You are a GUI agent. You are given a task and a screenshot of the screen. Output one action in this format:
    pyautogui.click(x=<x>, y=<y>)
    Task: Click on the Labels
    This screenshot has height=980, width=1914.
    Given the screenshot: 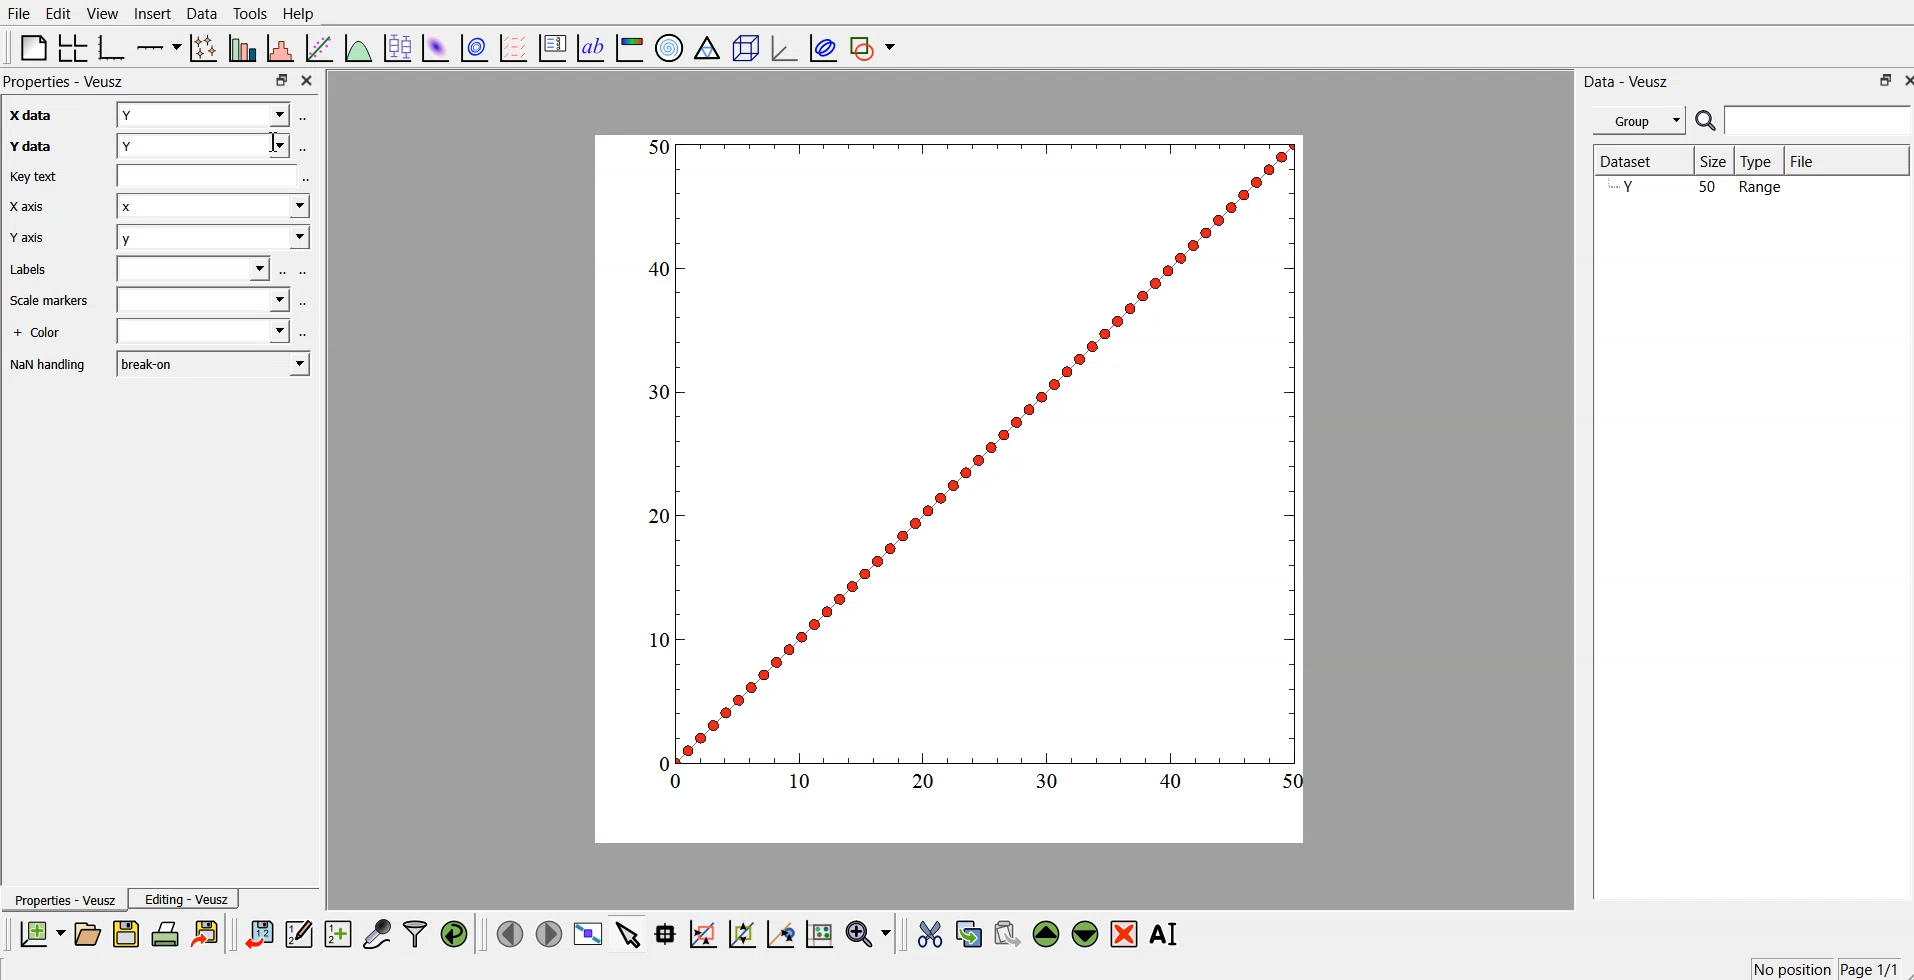 What is the action you would take?
    pyautogui.click(x=47, y=269)
    